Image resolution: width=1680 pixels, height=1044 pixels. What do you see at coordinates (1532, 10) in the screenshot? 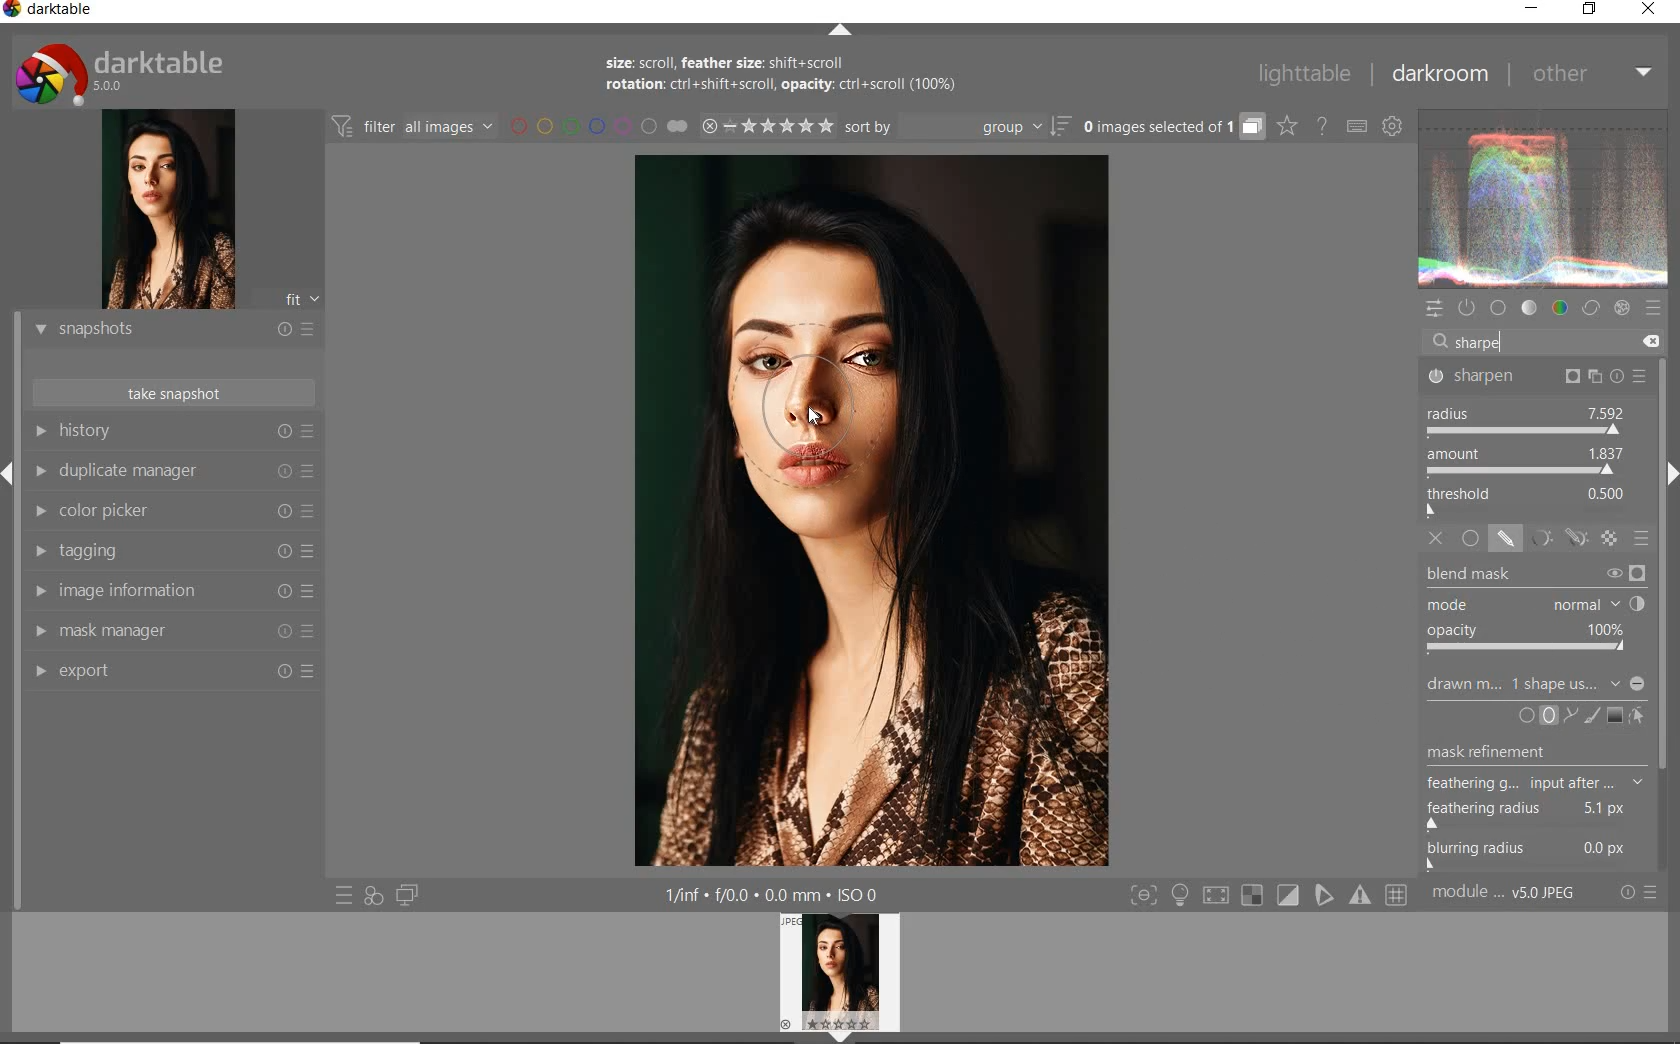
I see `MINIMIZE` at bounding box center [1532, 10].